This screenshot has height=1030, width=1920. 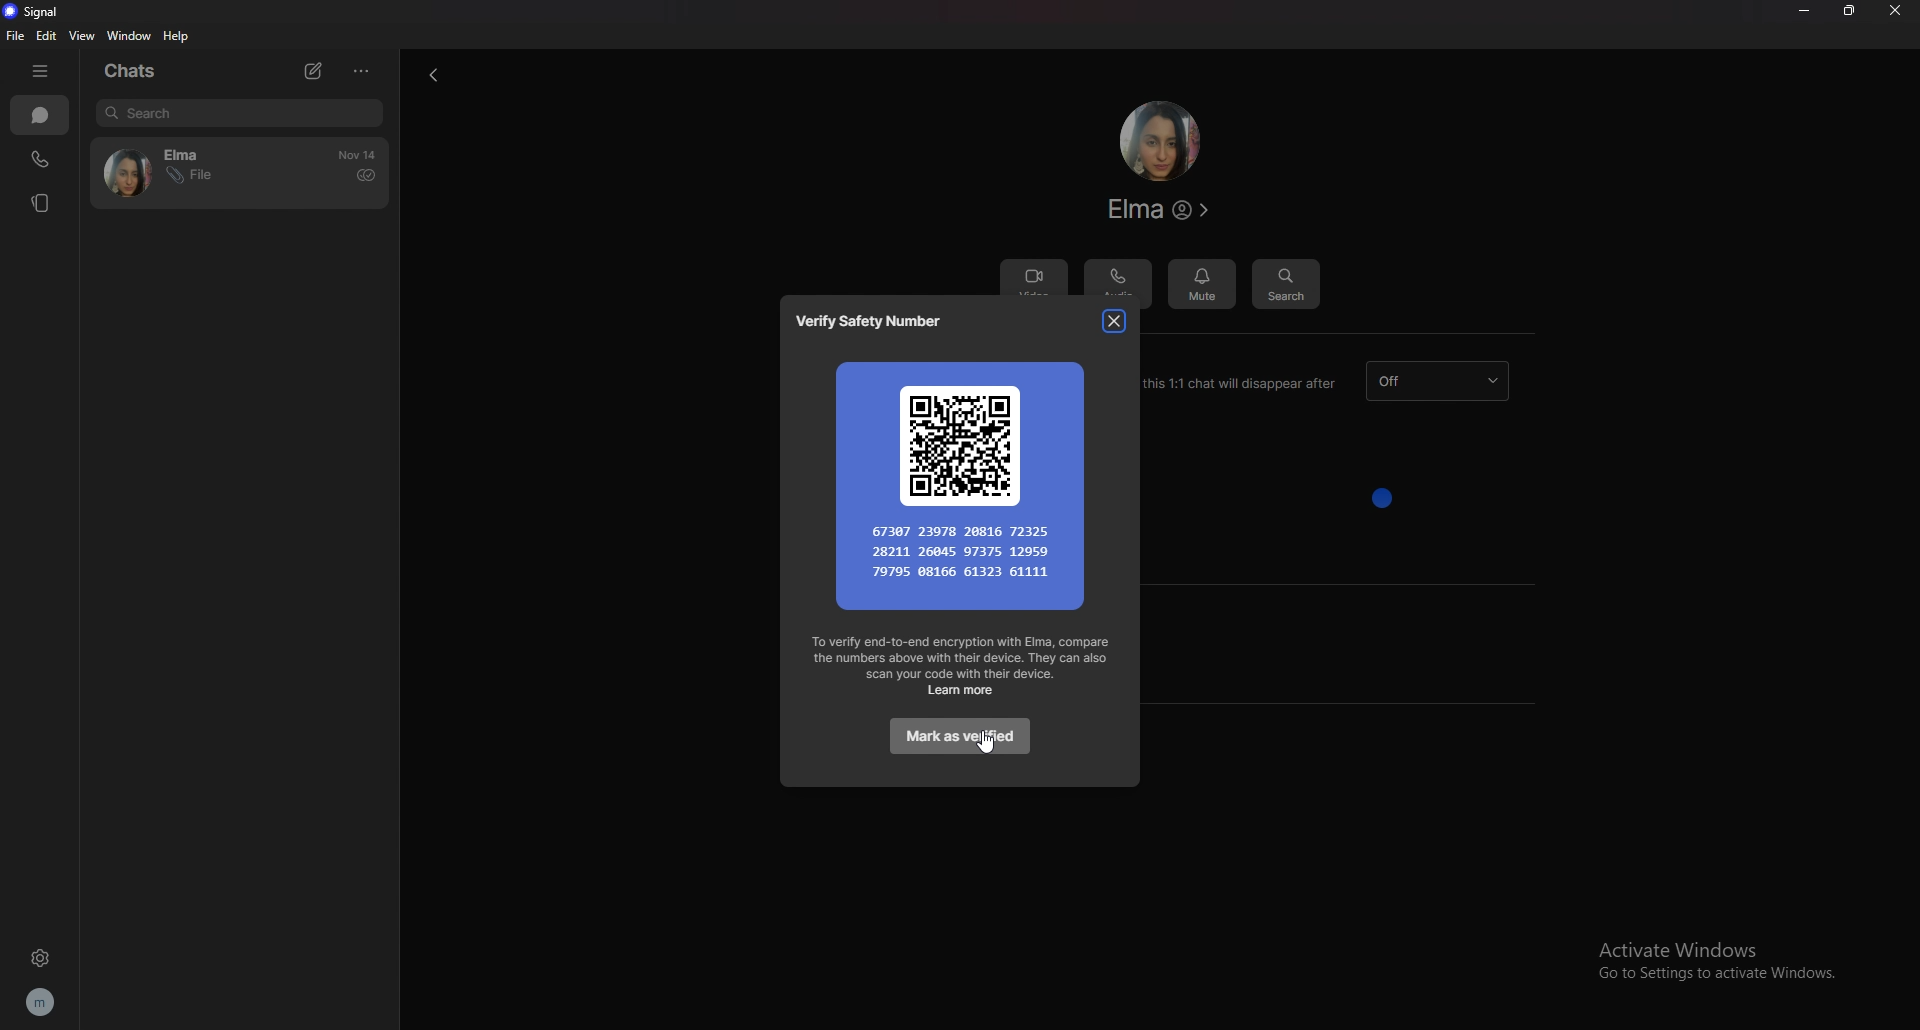 I want to click on chats, so click(x=40, y=115).